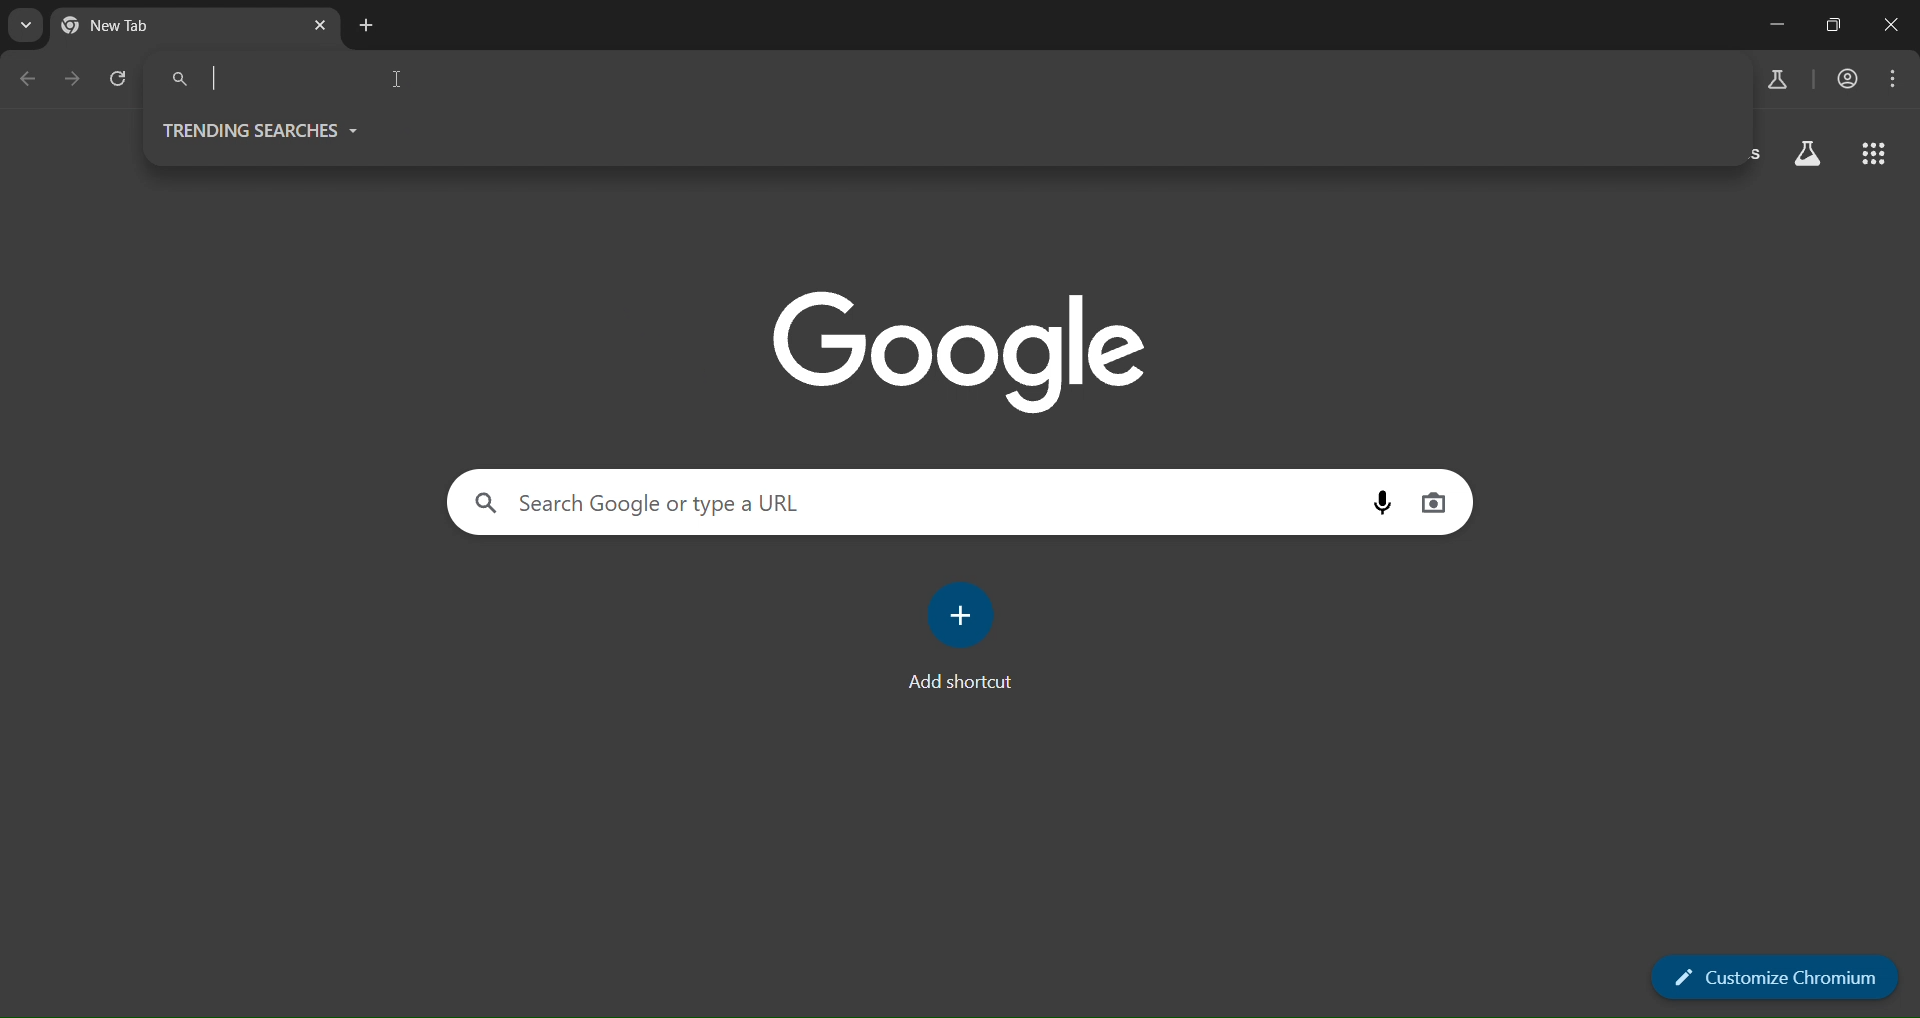 The image size is (1920, 1018). I want to click on search labs, so click(1784, 81).